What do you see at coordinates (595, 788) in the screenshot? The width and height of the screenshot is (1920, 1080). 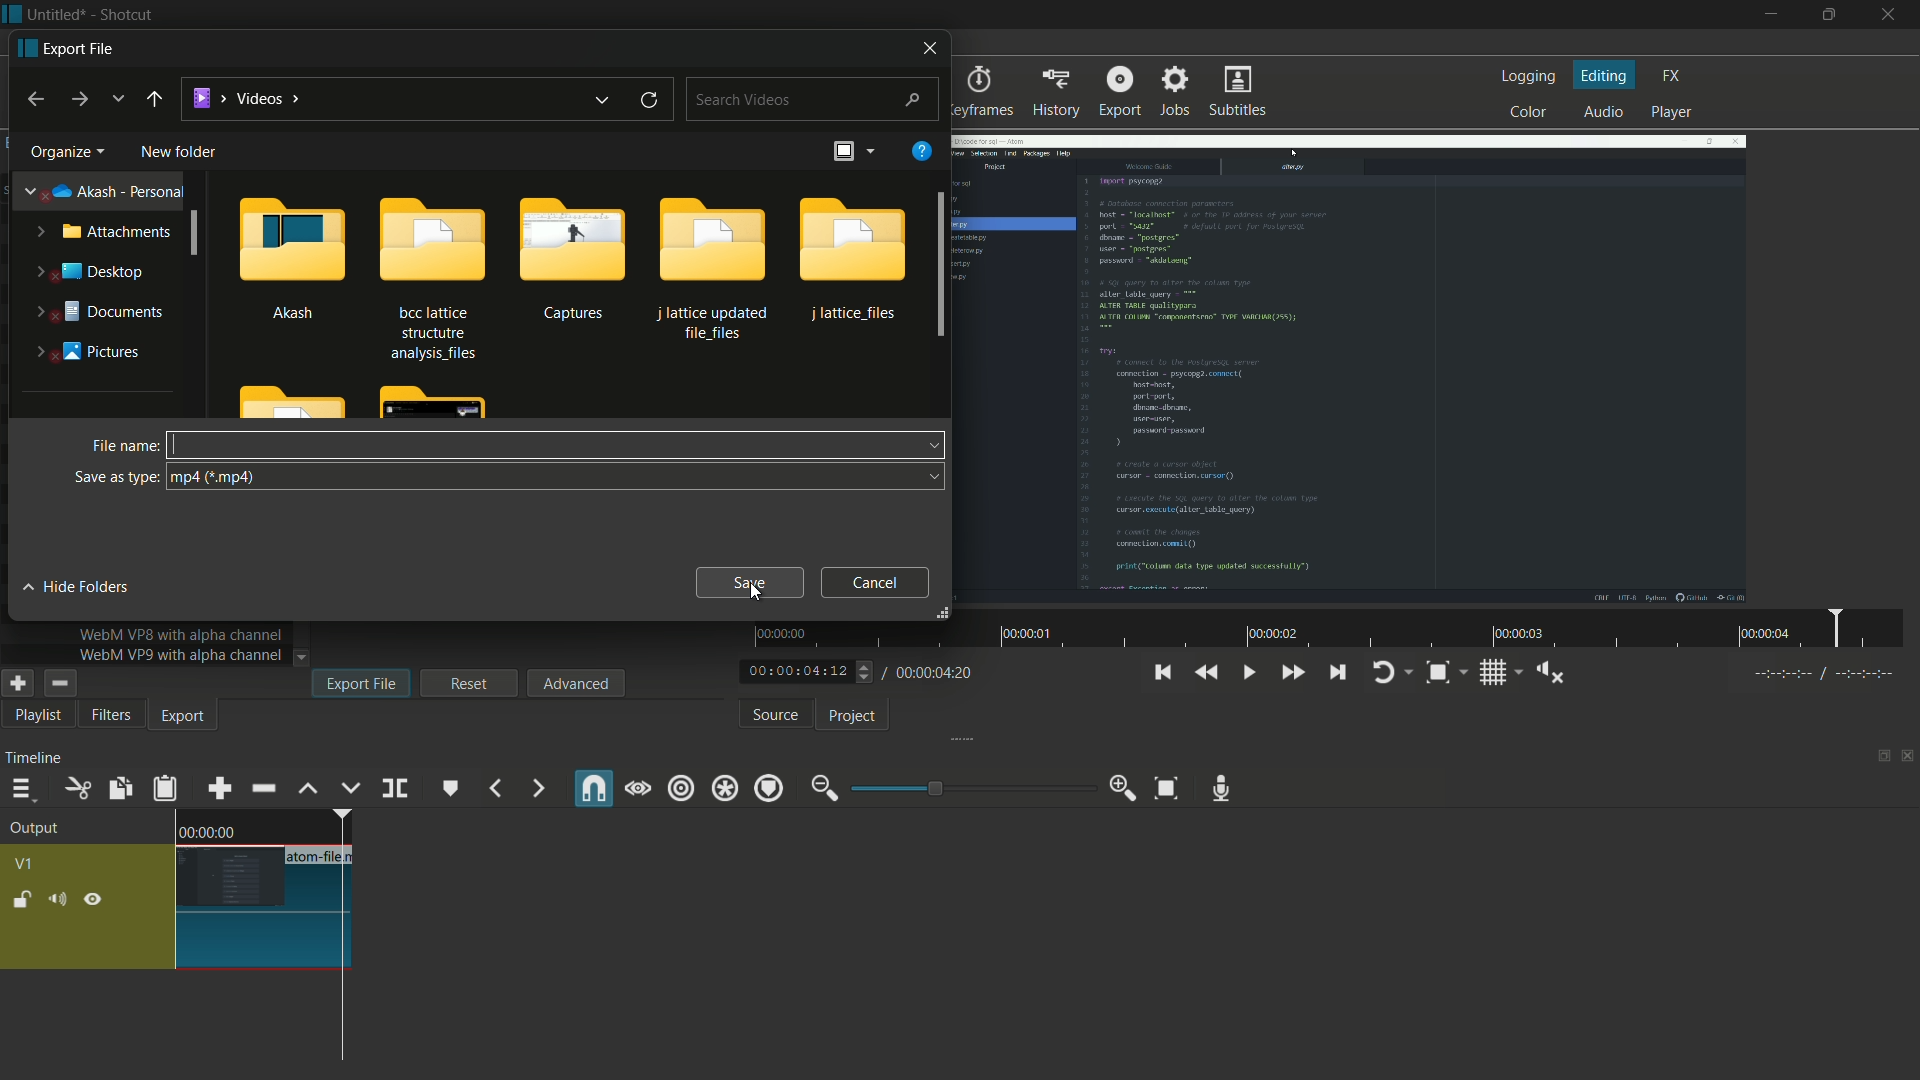 I see `snap` at bounding box center [595, 788].